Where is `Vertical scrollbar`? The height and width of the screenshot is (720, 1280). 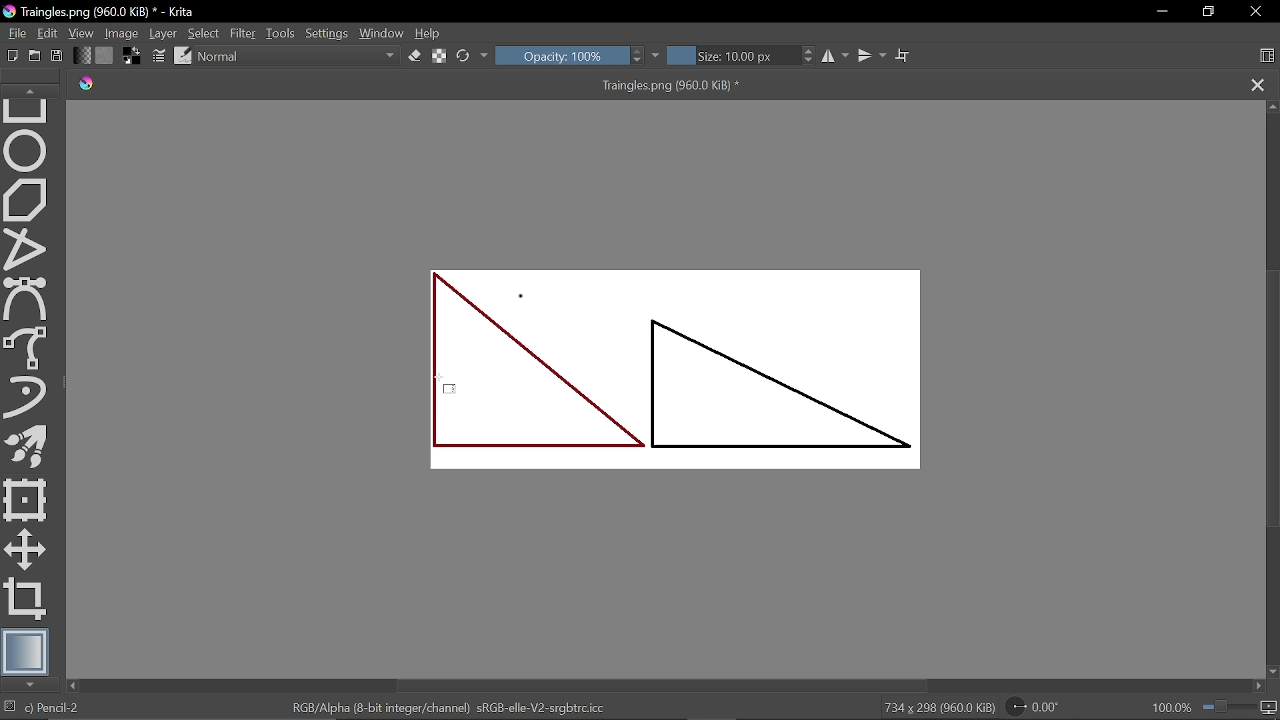
Vertical scrollbar is located at coordinates (1271, 399).